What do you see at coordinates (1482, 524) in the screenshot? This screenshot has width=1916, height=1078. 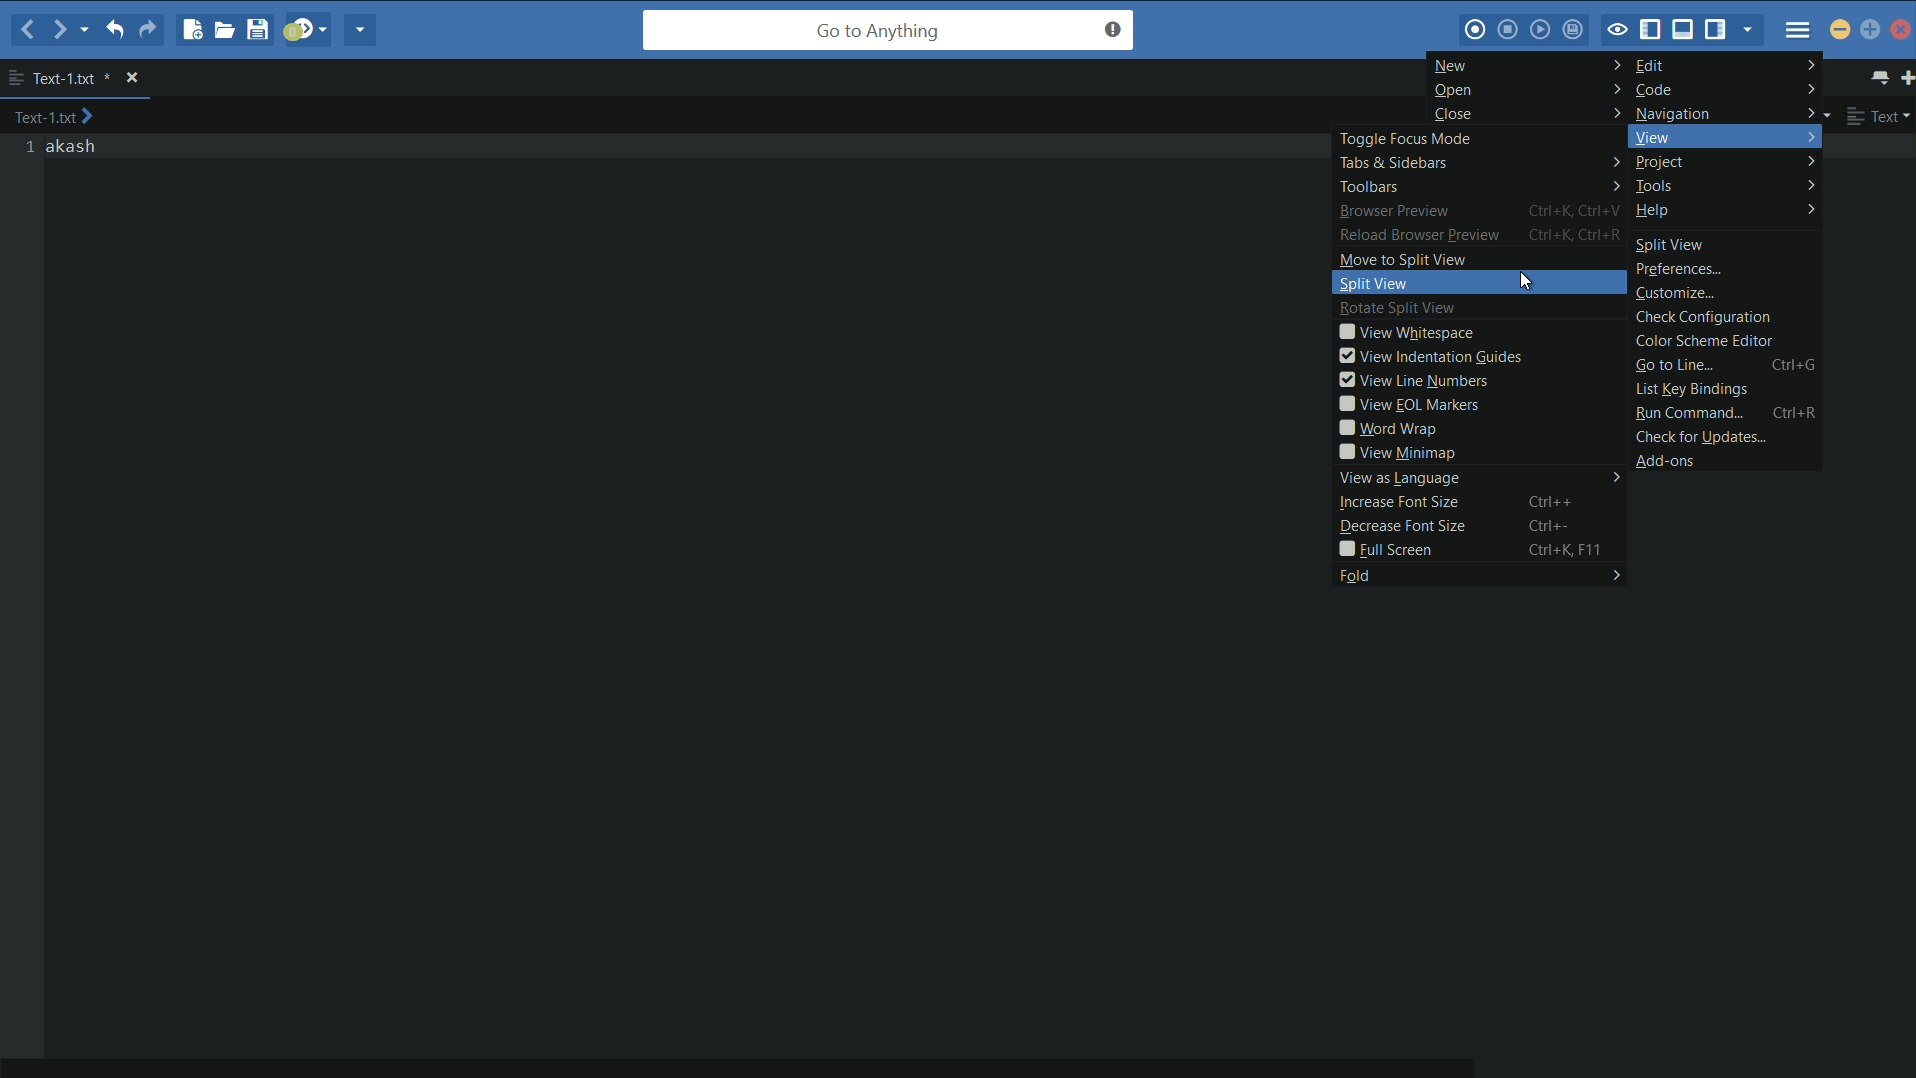 I see `decrease font size` at bounding box center [1482, 524].